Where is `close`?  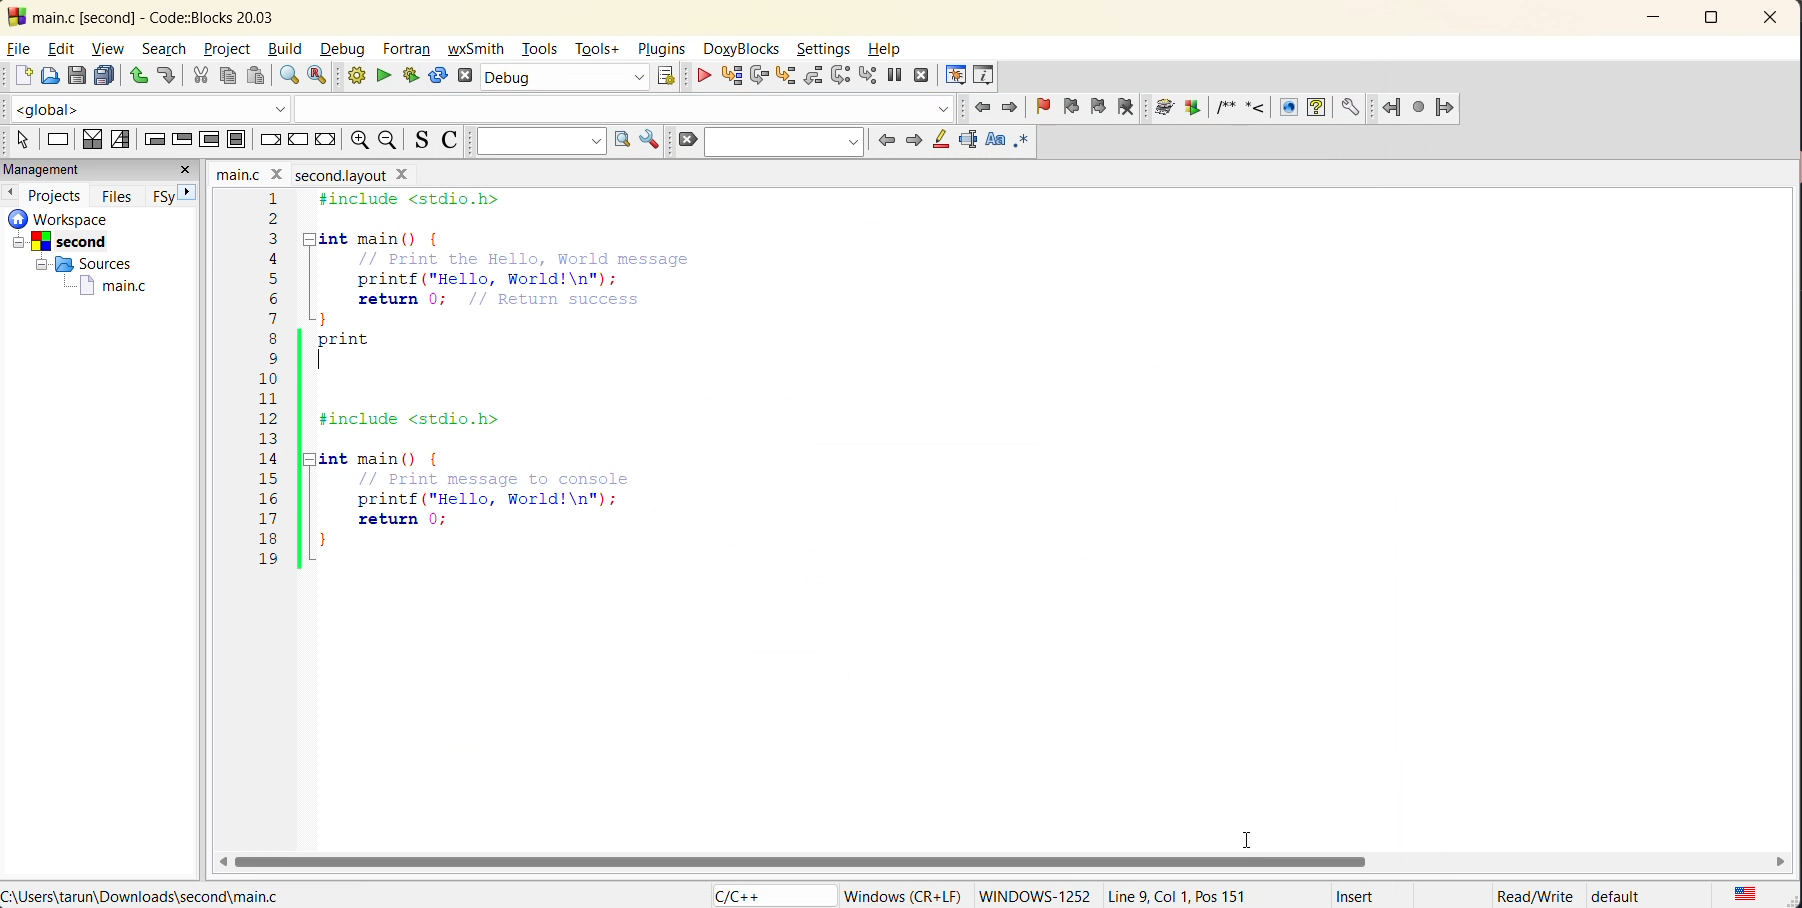 close is located at coordinates (277, 173).